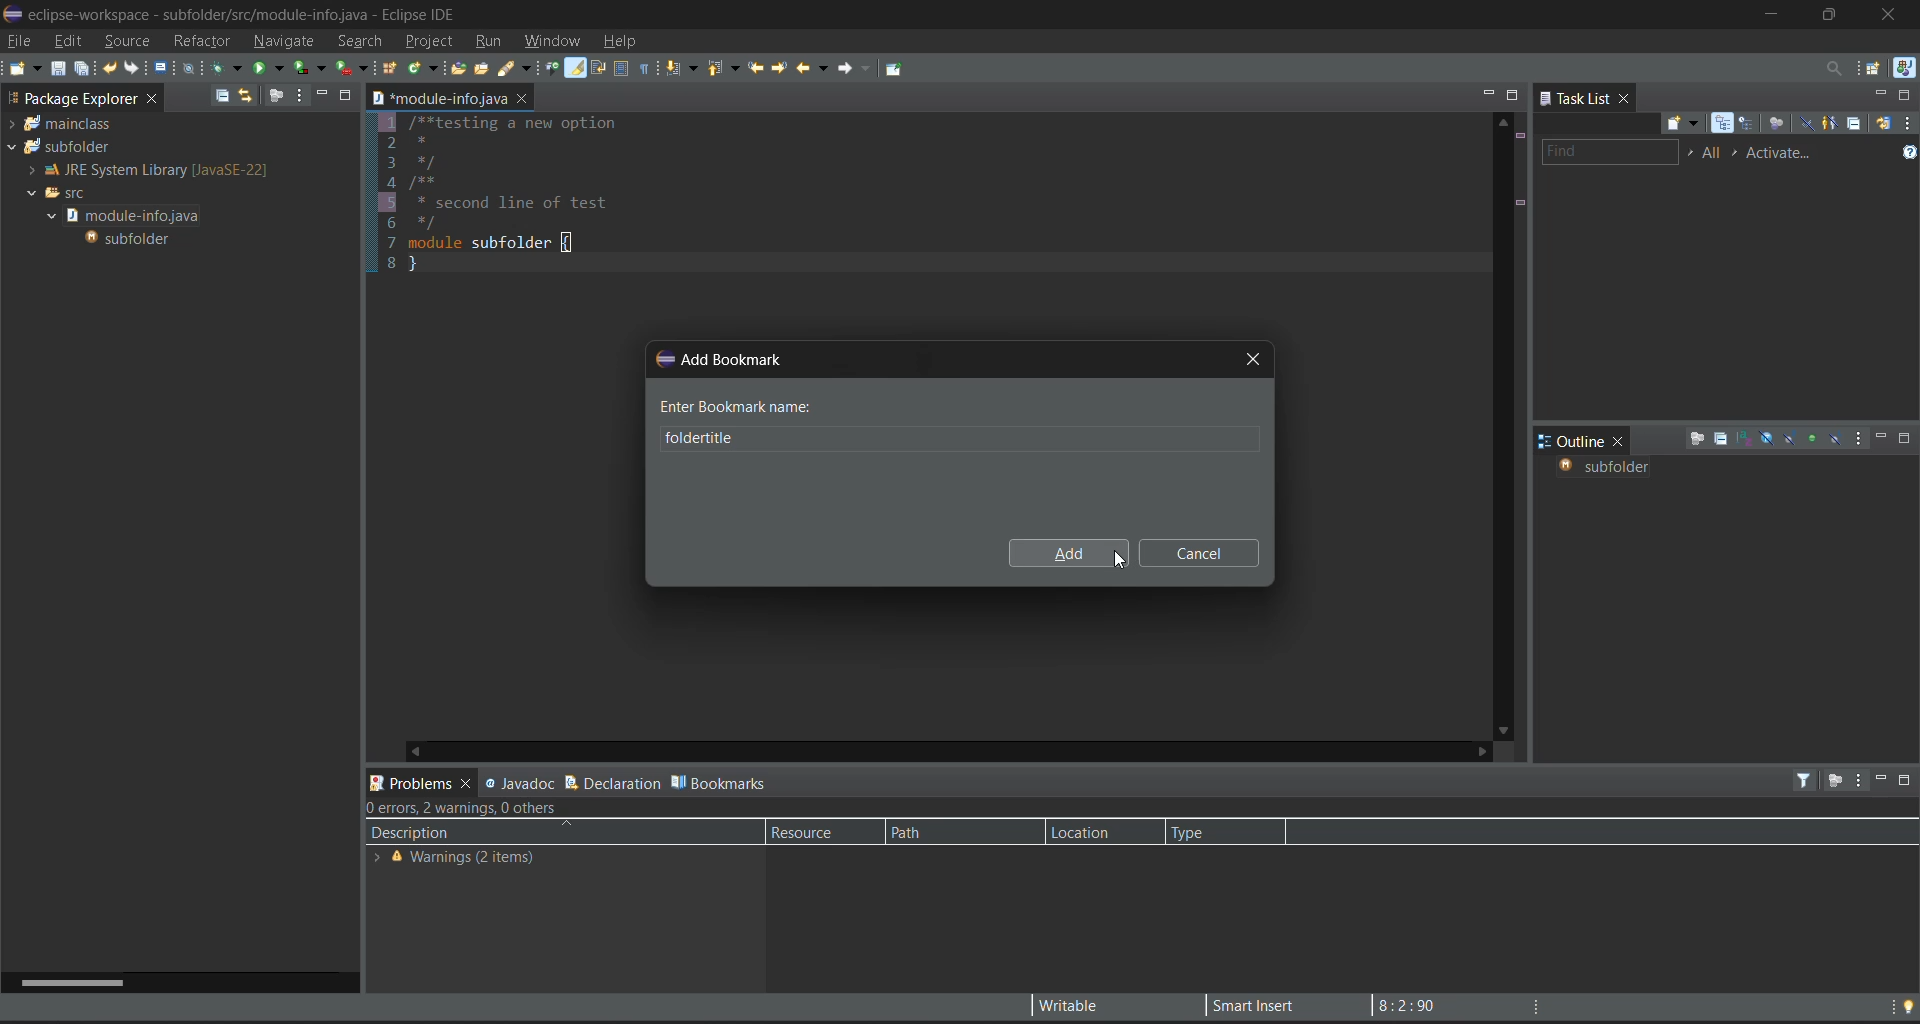  Describe the element at coordinates (543, 196) in the screenshot. I see `1 /**testing a new option 2 * 3 */ 4 /** 5 * second line of test 6 */ 7 module subfolder{ 8 }` at that location.